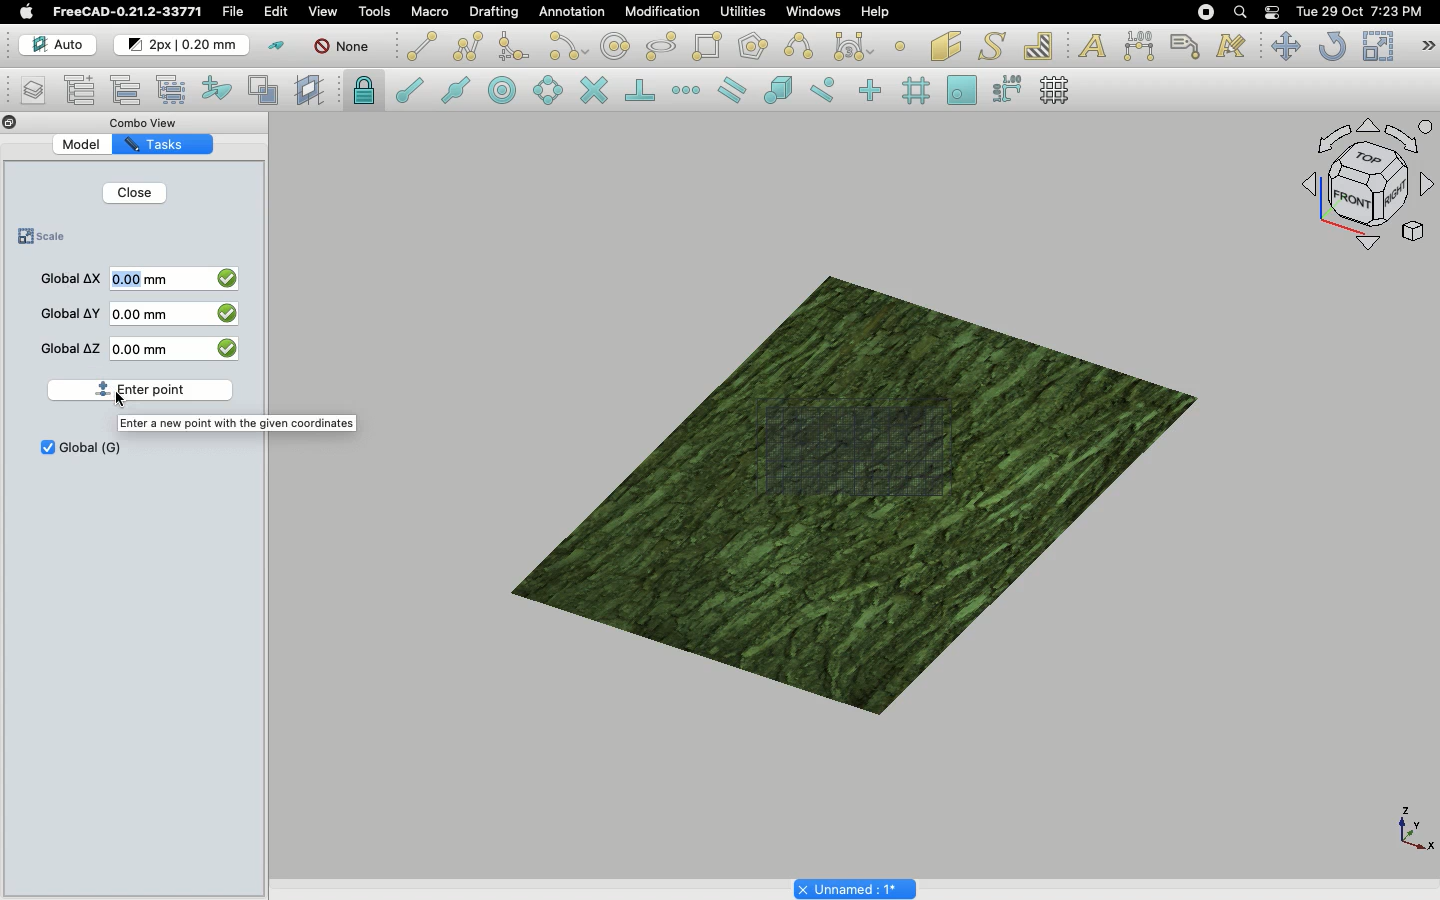 Image resolution: width=1440 pixels, height=900 pixels. Describe the element at coordinates (1363, 188) in the screenshot. I see `Navigation styles` at that location.